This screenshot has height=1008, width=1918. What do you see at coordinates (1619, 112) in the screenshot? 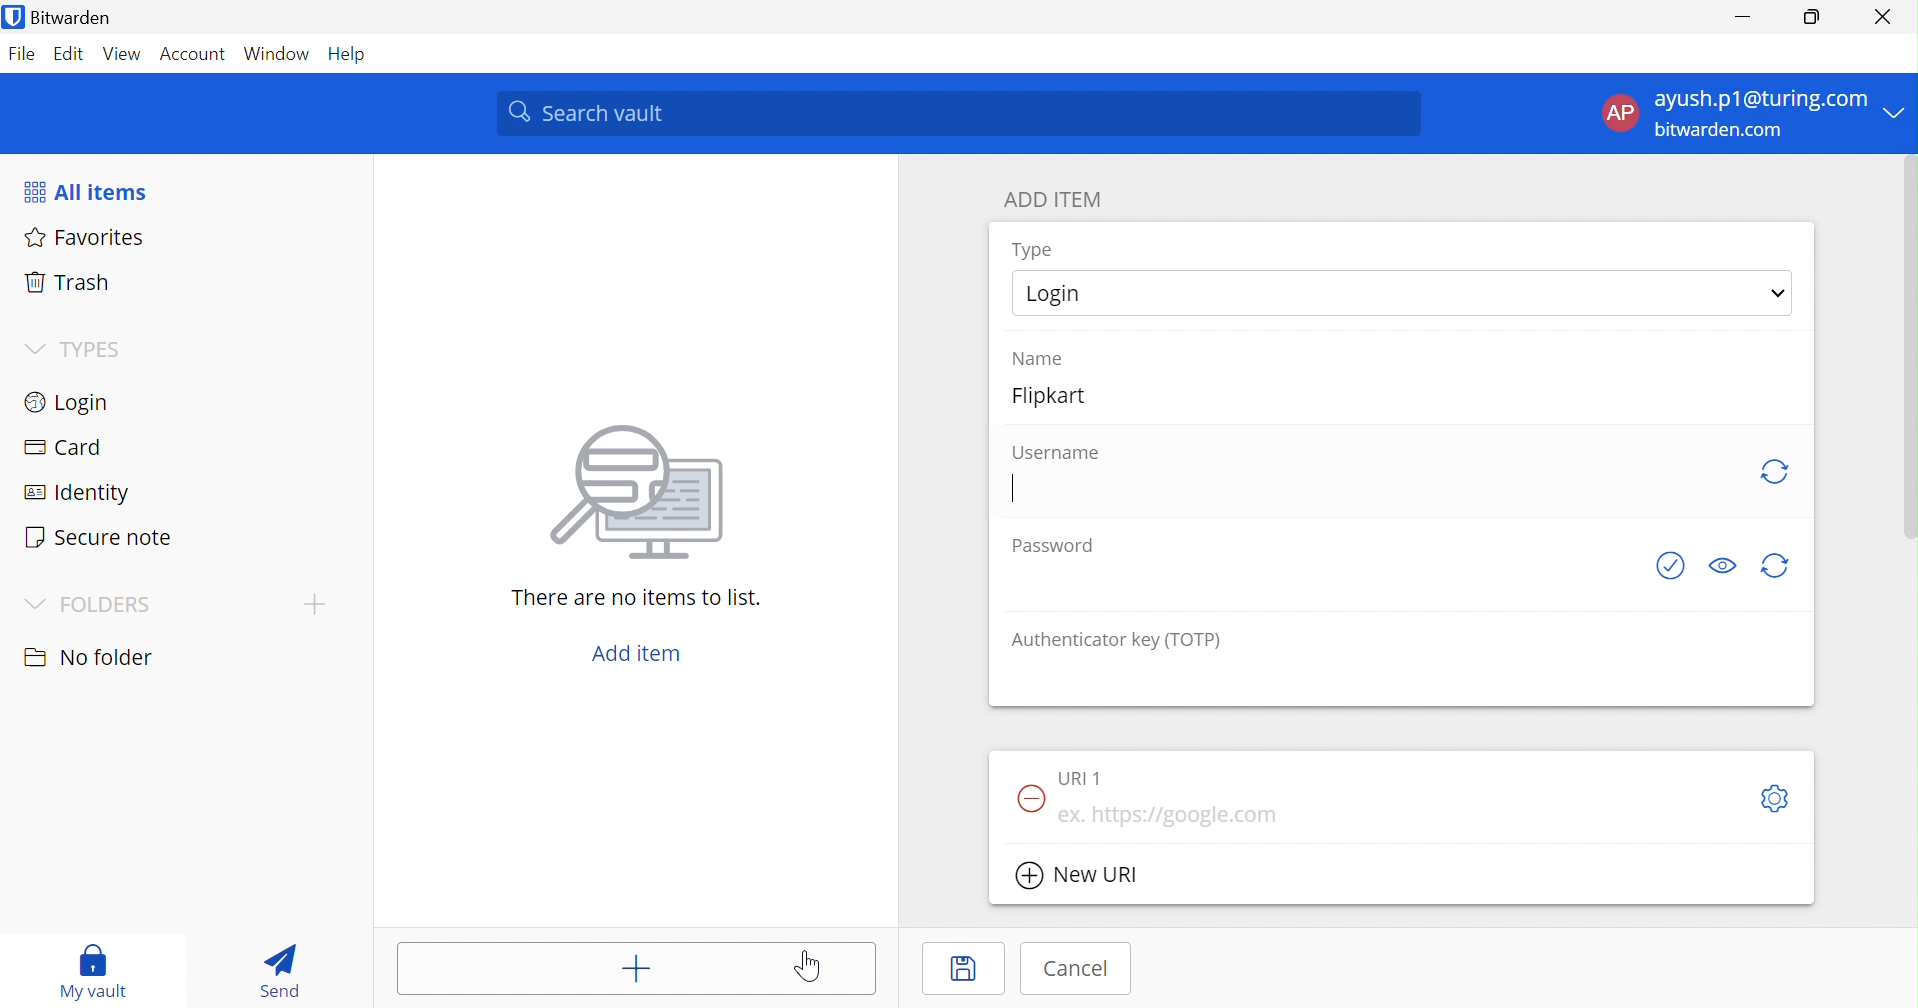
I see `AP` at bounding box center [1619, 112].